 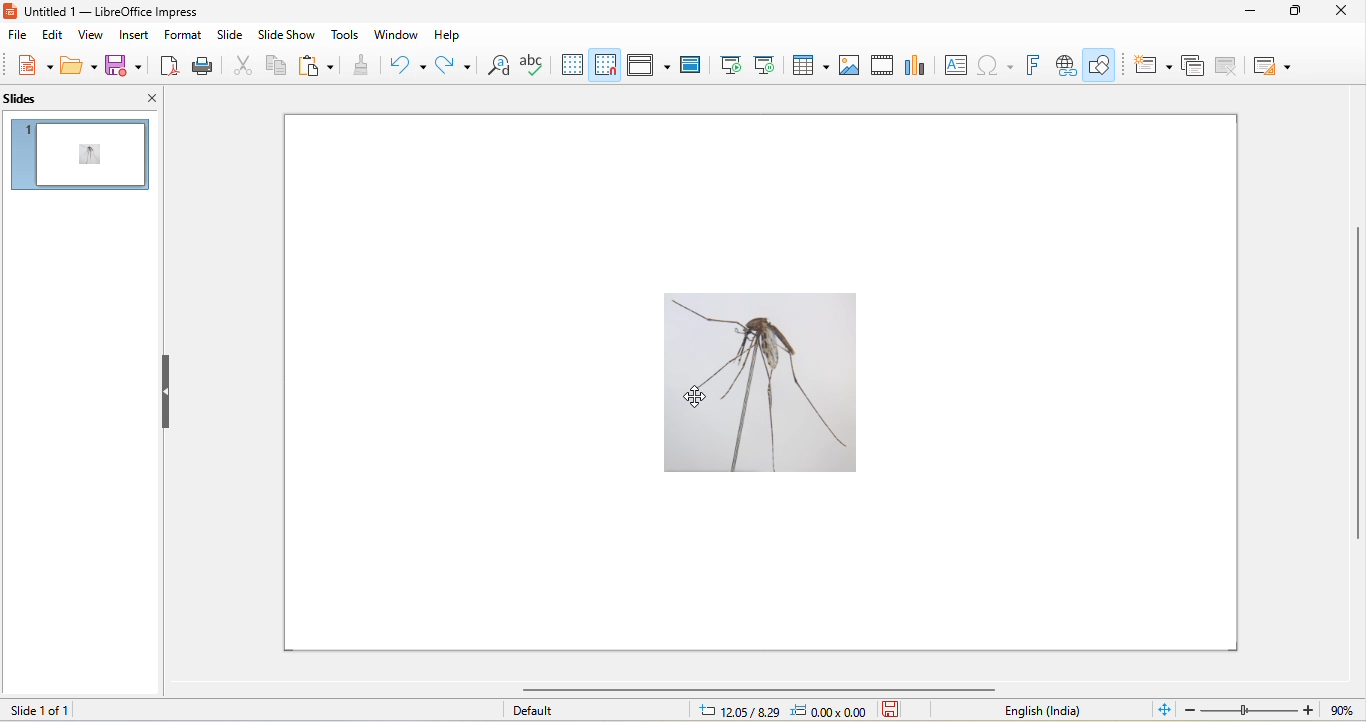 I want to click on new, so click(x=35, y=66).